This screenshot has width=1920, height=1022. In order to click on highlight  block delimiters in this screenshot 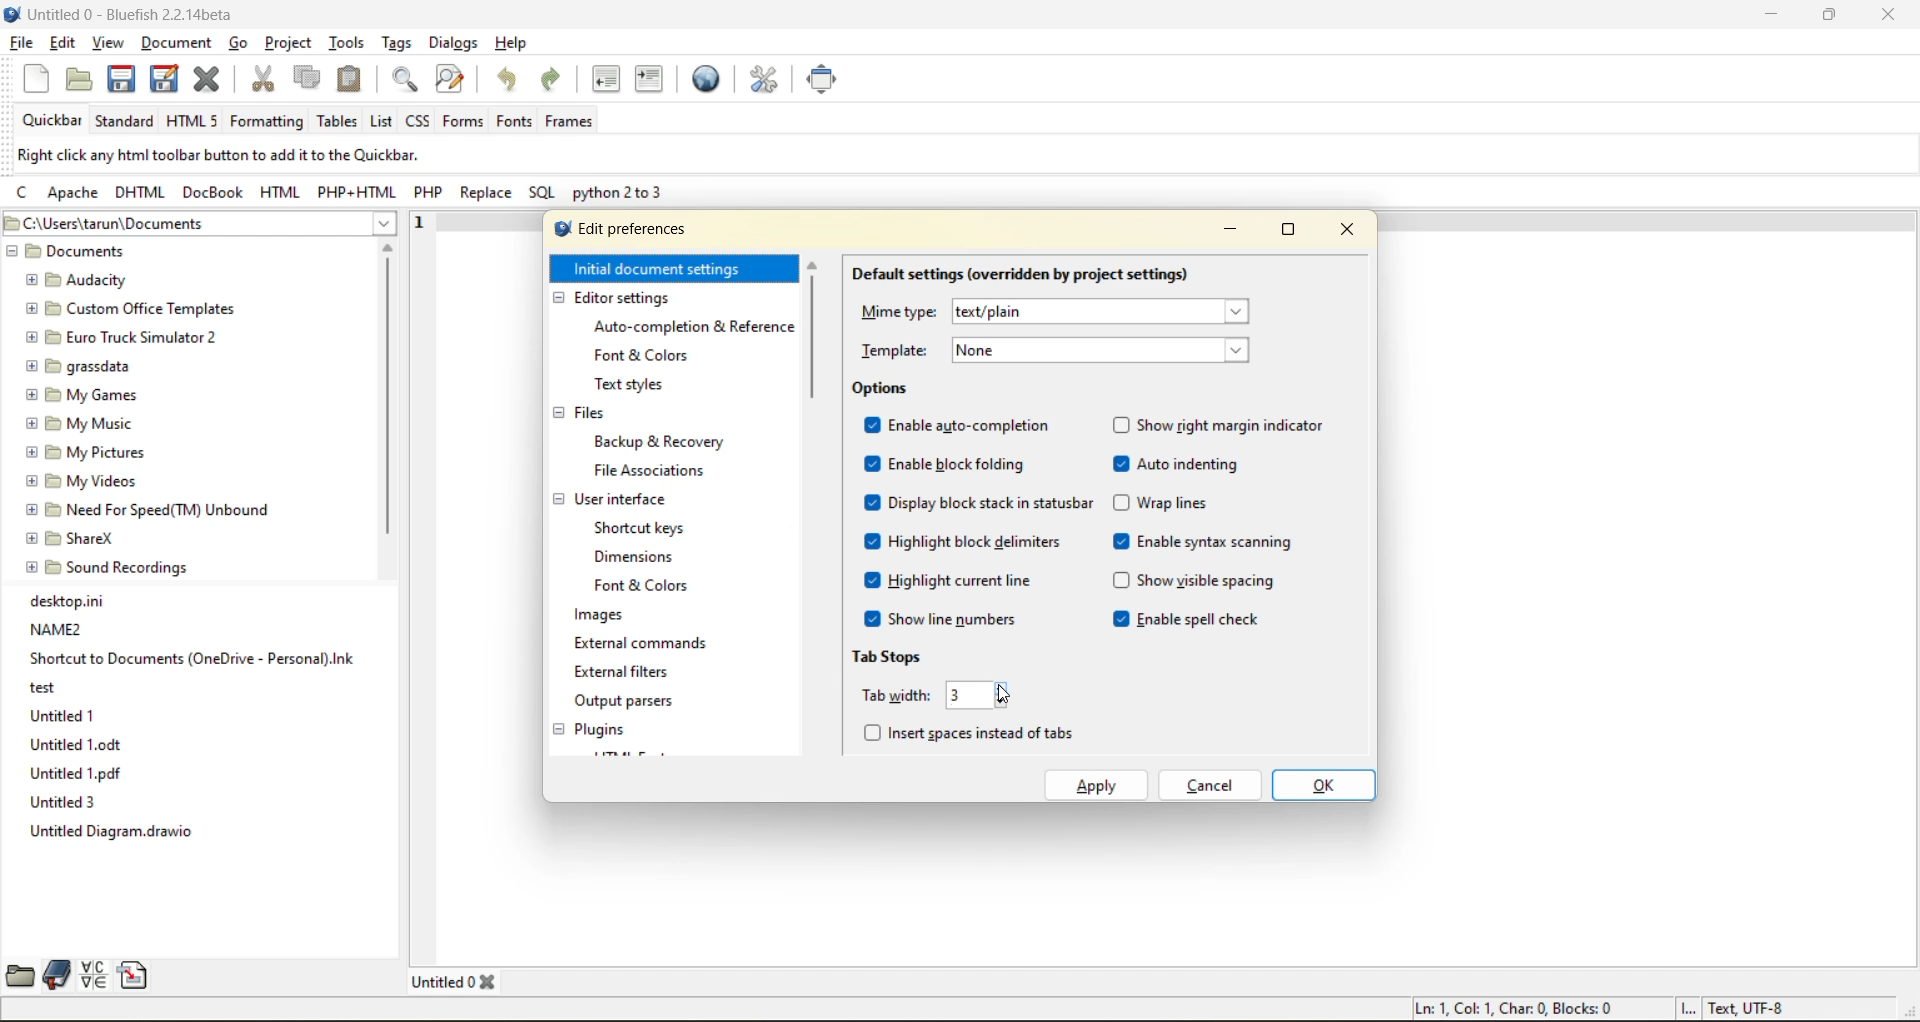, I will do `click(963, 542)`.